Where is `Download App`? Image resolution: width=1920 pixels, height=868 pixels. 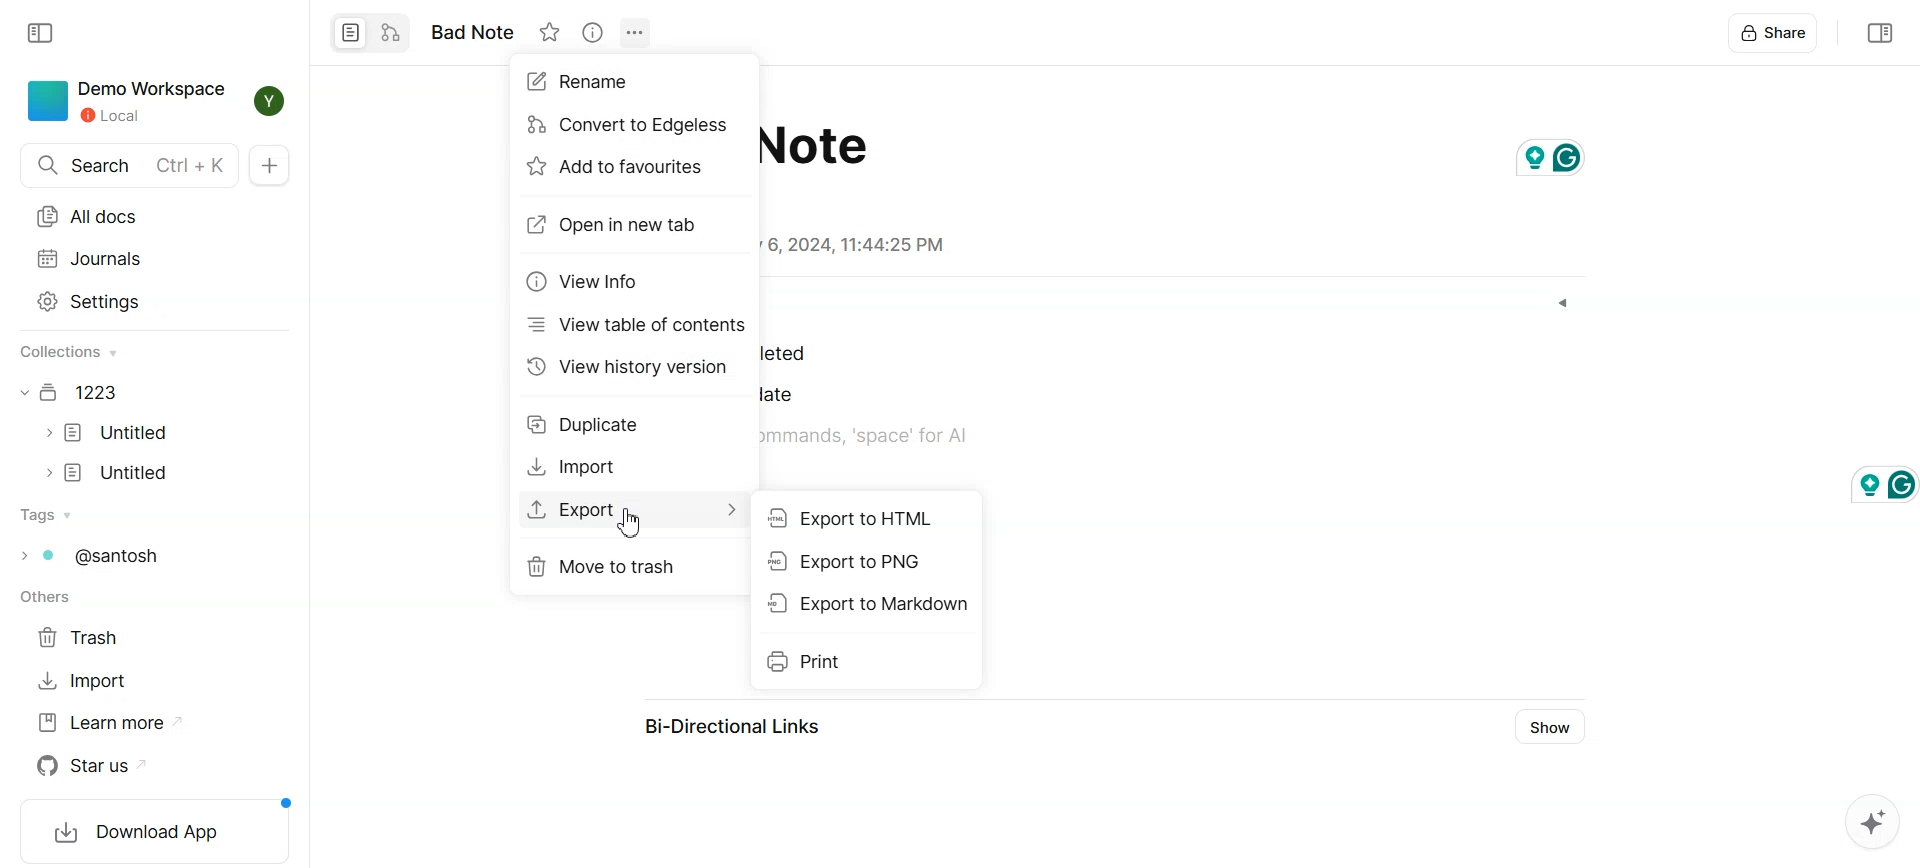 Download App is located at coordinates (149, 832).